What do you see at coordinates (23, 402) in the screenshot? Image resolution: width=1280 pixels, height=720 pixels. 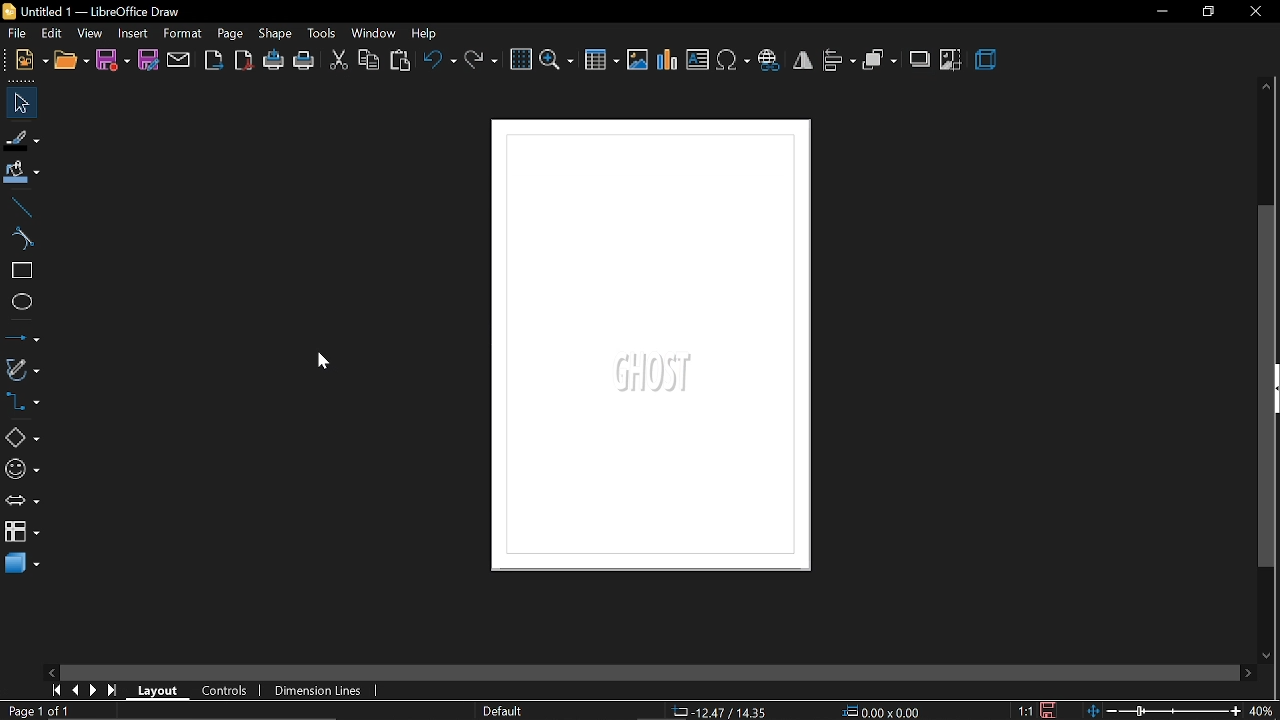 I see `connector` at bounding box center [23, 402].